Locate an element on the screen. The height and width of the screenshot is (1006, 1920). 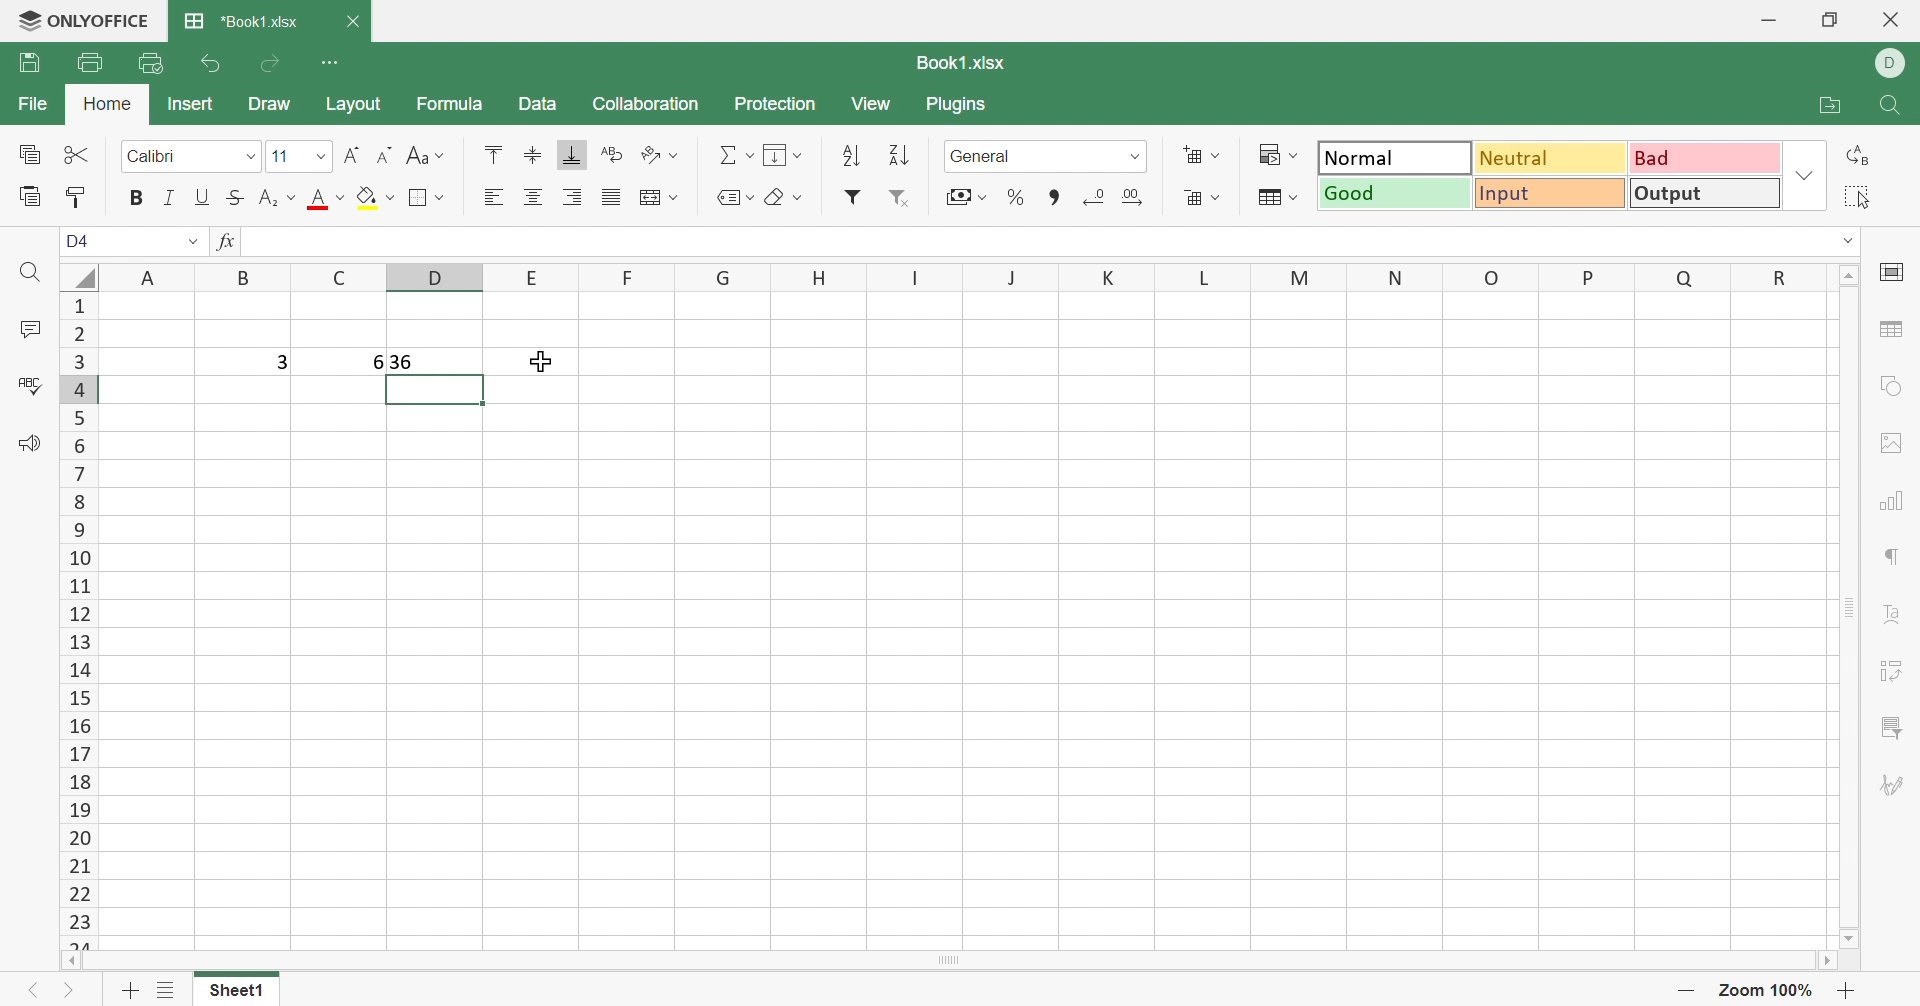
Format as table template is located at coordinates (1275, 195).